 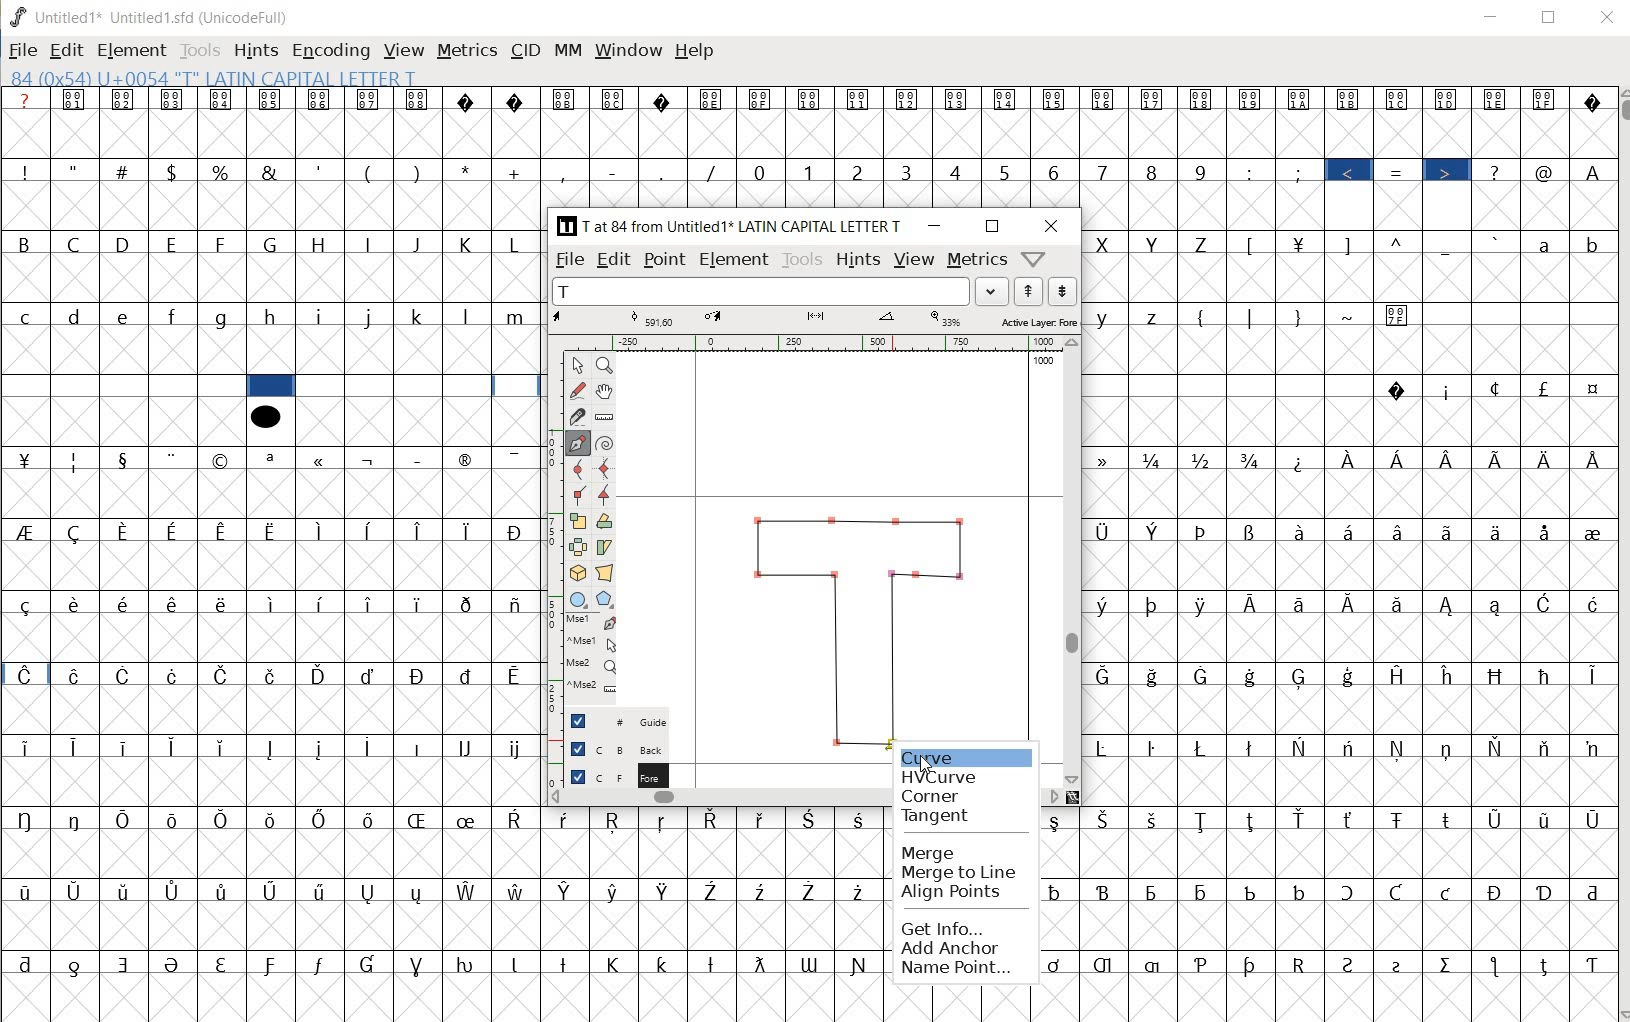 I want to click on Symbol, so click(x=1499, y=606).